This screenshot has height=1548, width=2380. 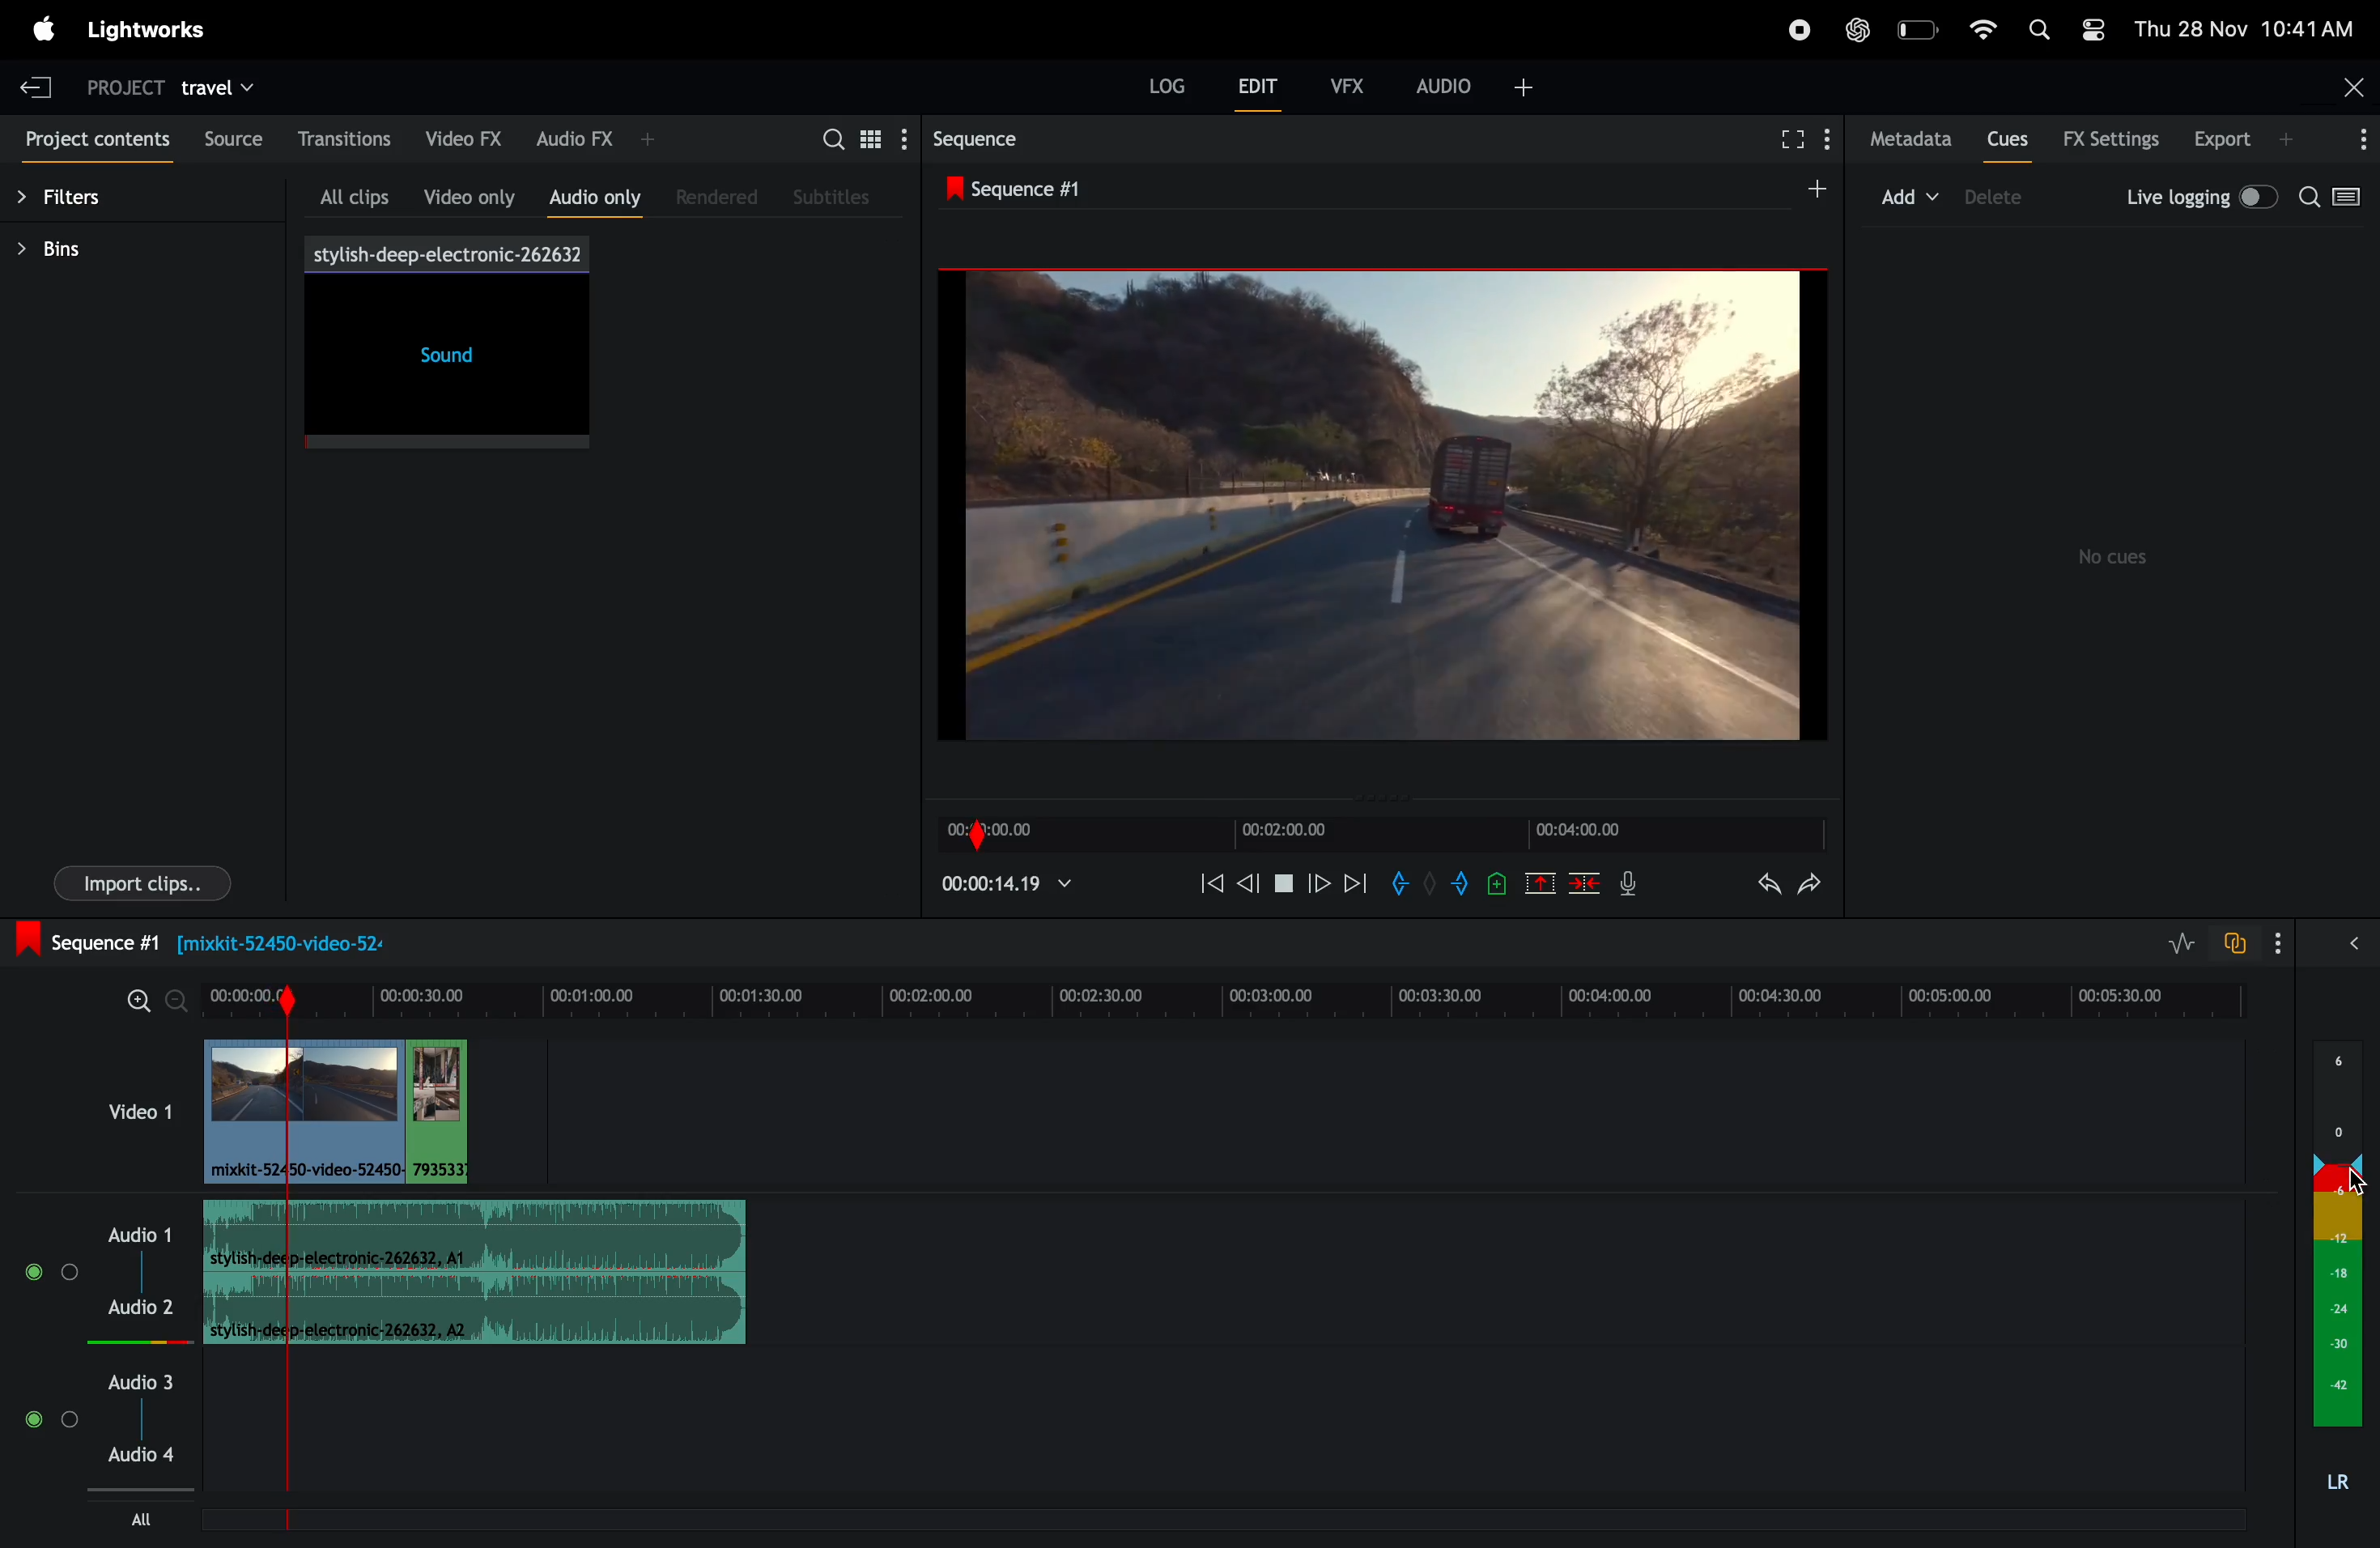 What do you see at coordinates (1632, 885) in the screenshot?
I see `mic` at bounding box center [1632, 885].